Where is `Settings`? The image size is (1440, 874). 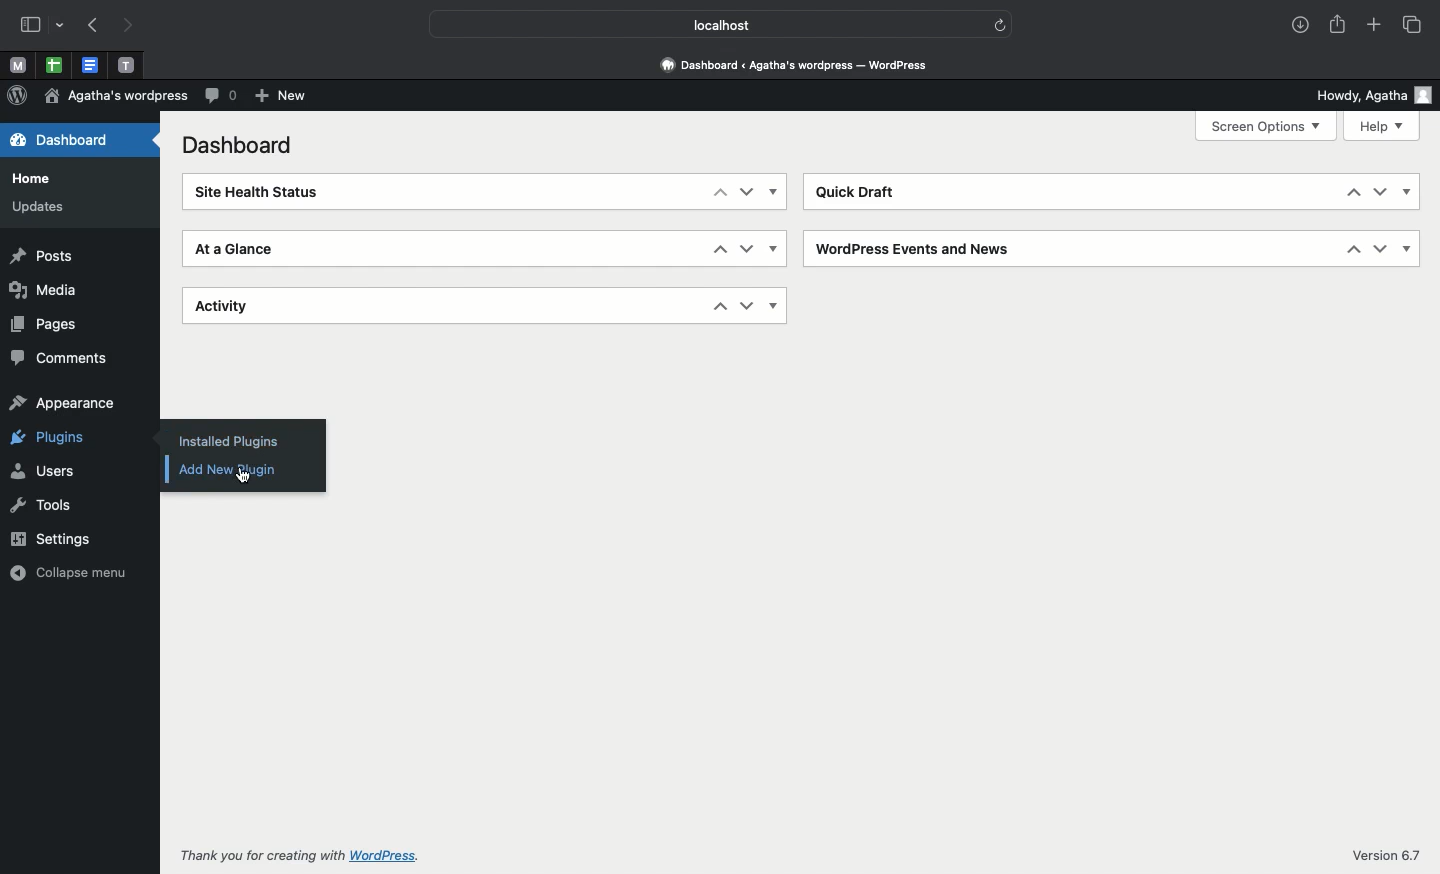 Settings is located at coordinates (51, 539).